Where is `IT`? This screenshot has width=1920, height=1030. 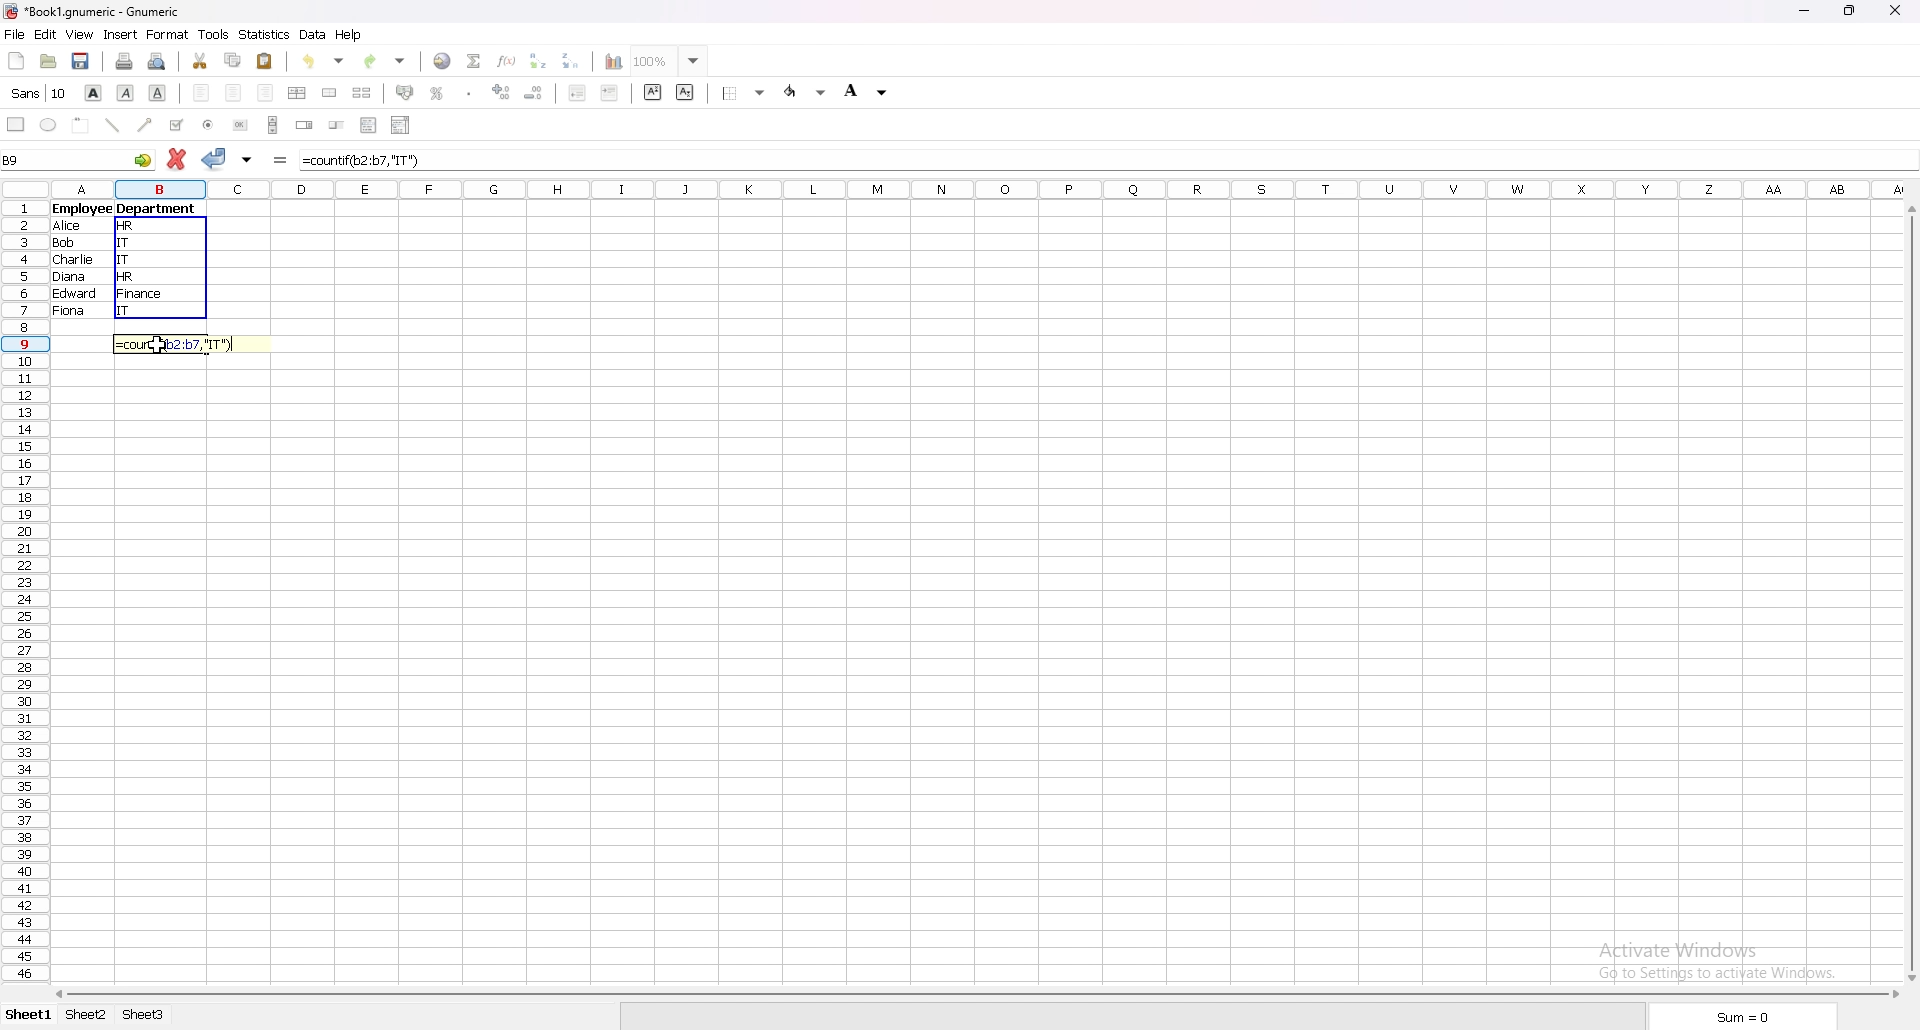
IT is located at coordinates (128, 312).